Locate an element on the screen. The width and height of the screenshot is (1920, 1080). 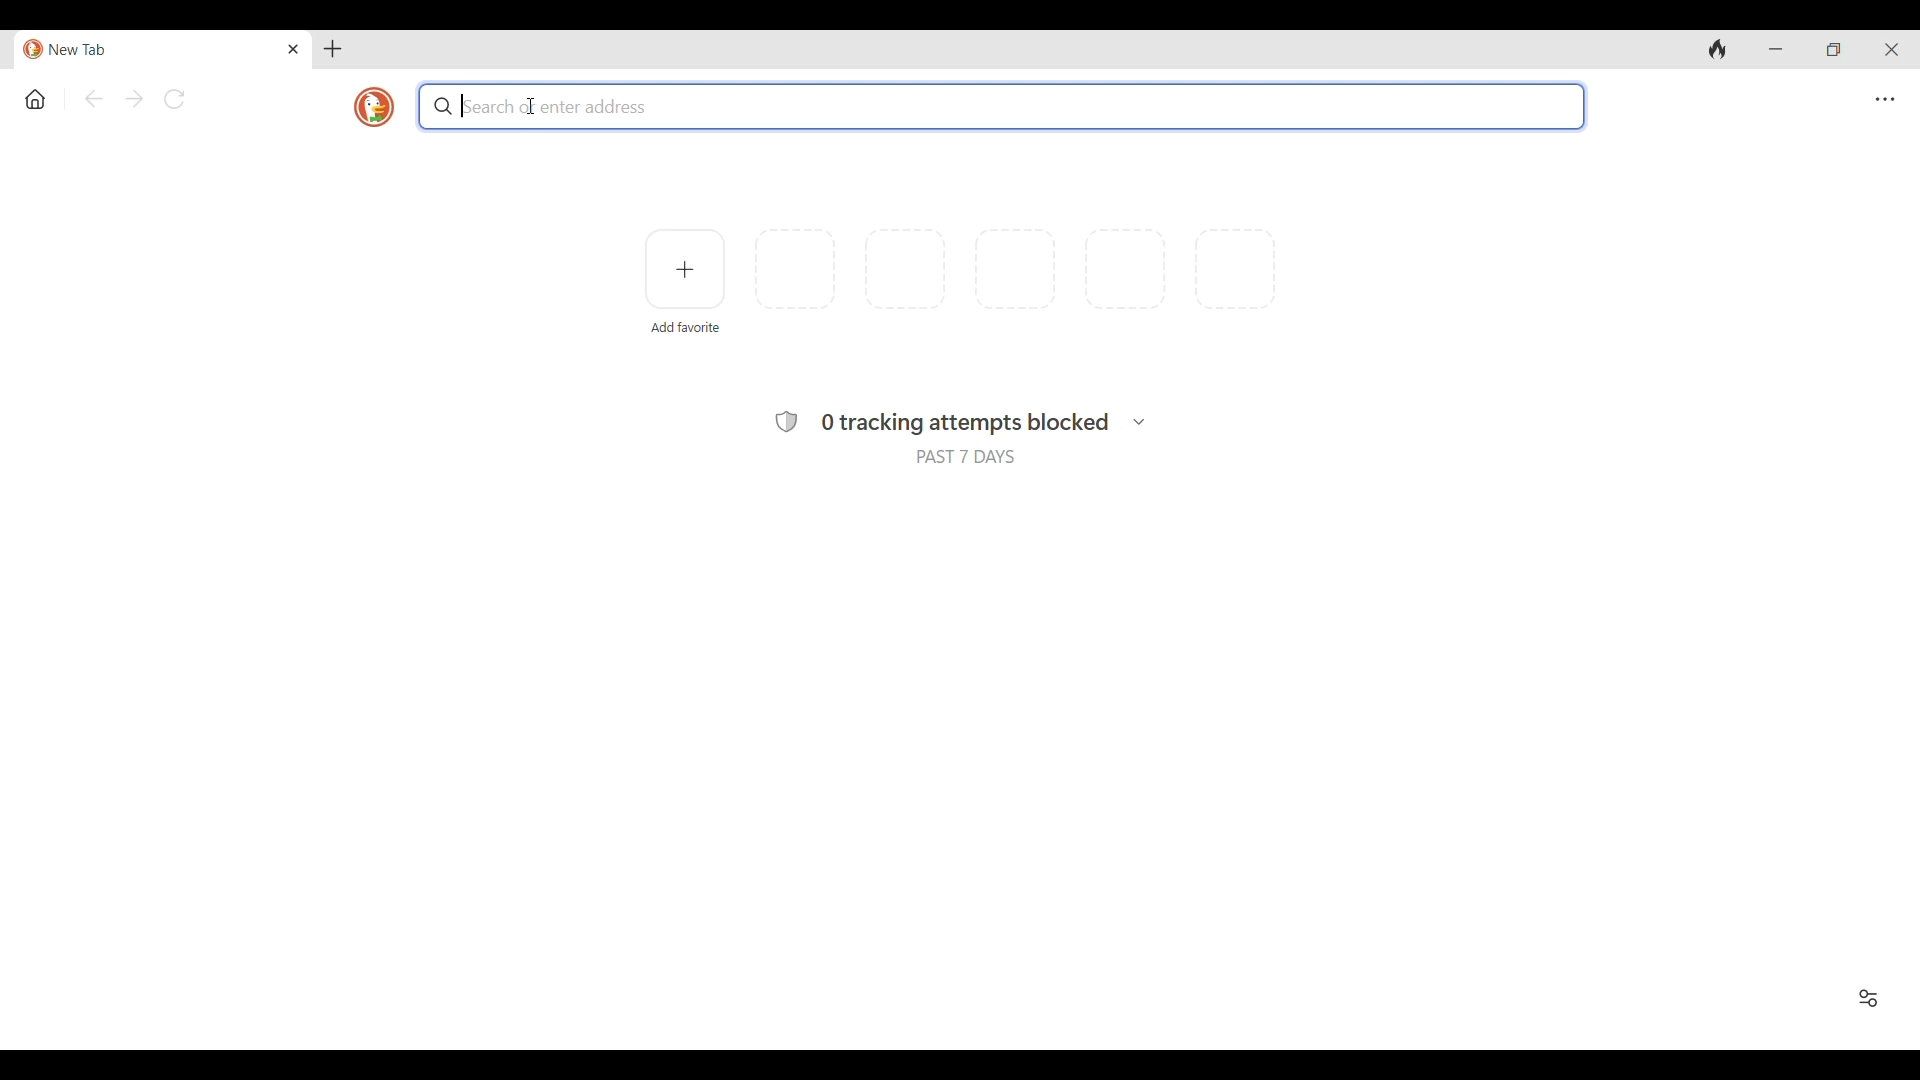
Show interface in a smaller tab is located at coordinates (1834, 50).